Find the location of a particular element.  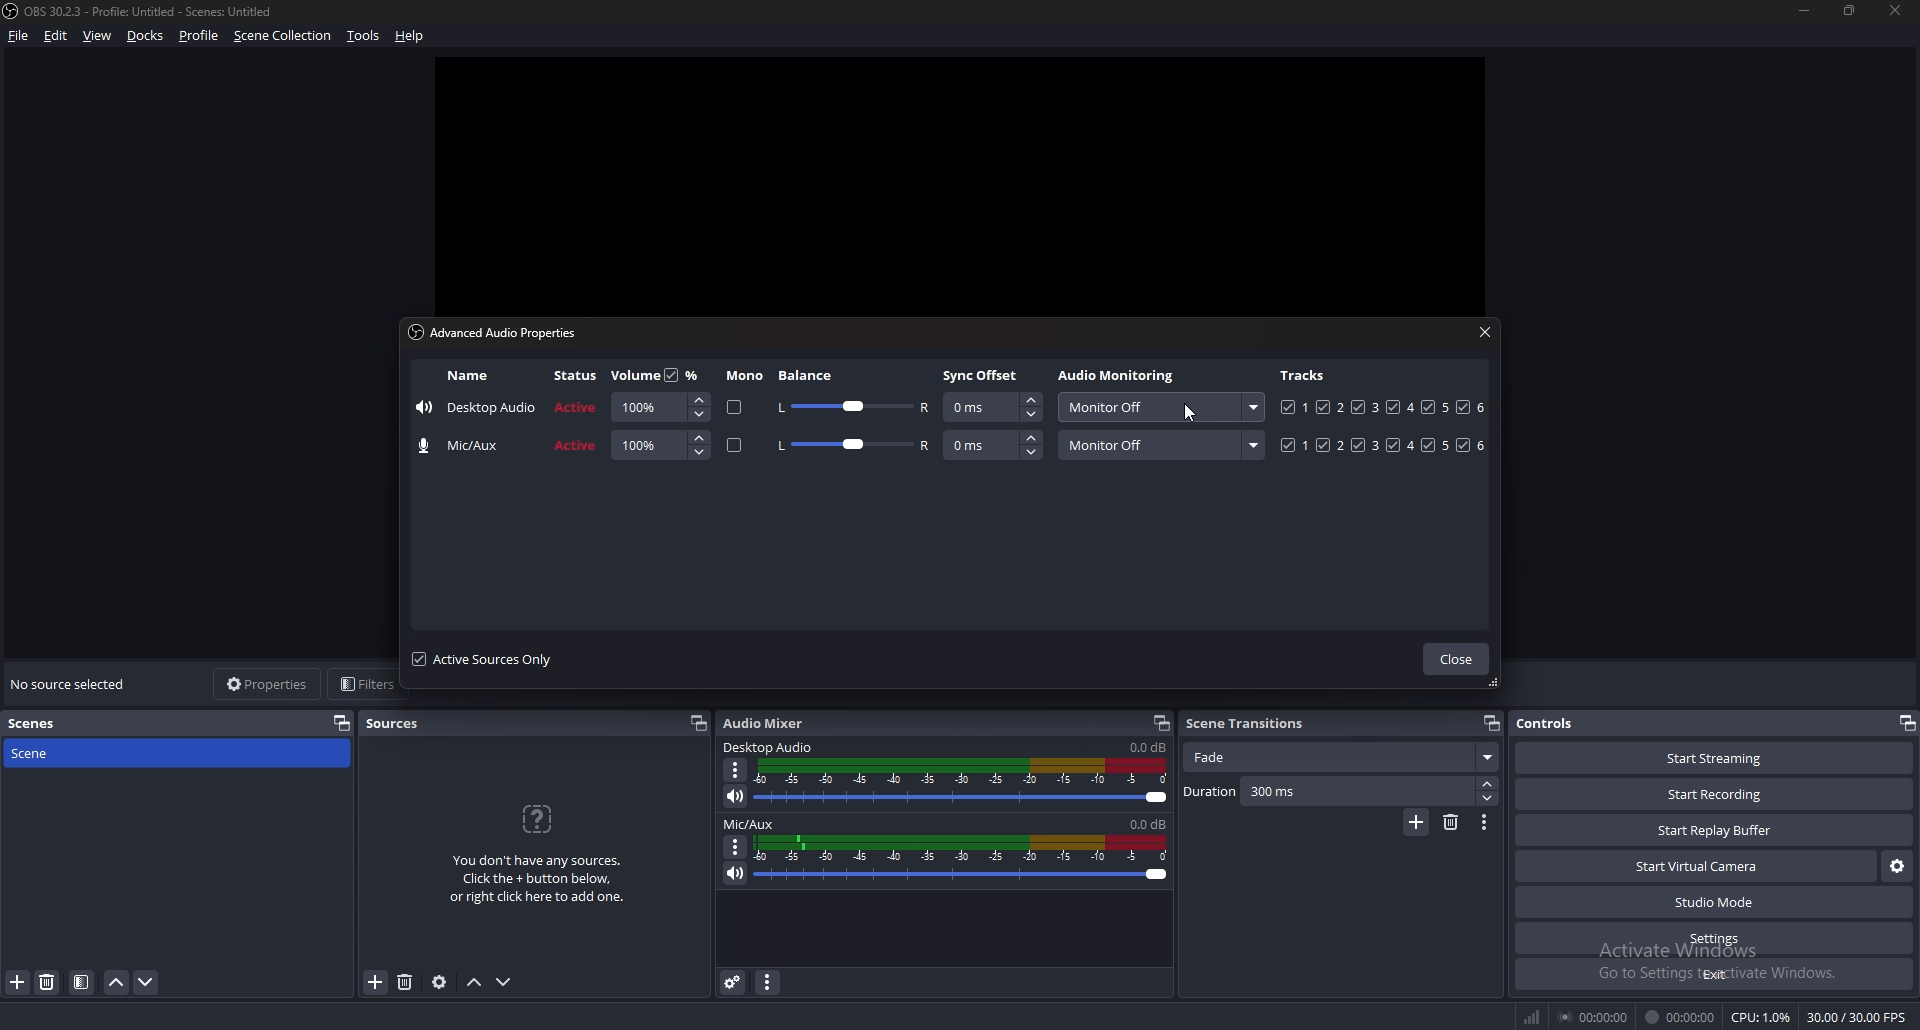

start streaming is located at coordinates (1713, 758).